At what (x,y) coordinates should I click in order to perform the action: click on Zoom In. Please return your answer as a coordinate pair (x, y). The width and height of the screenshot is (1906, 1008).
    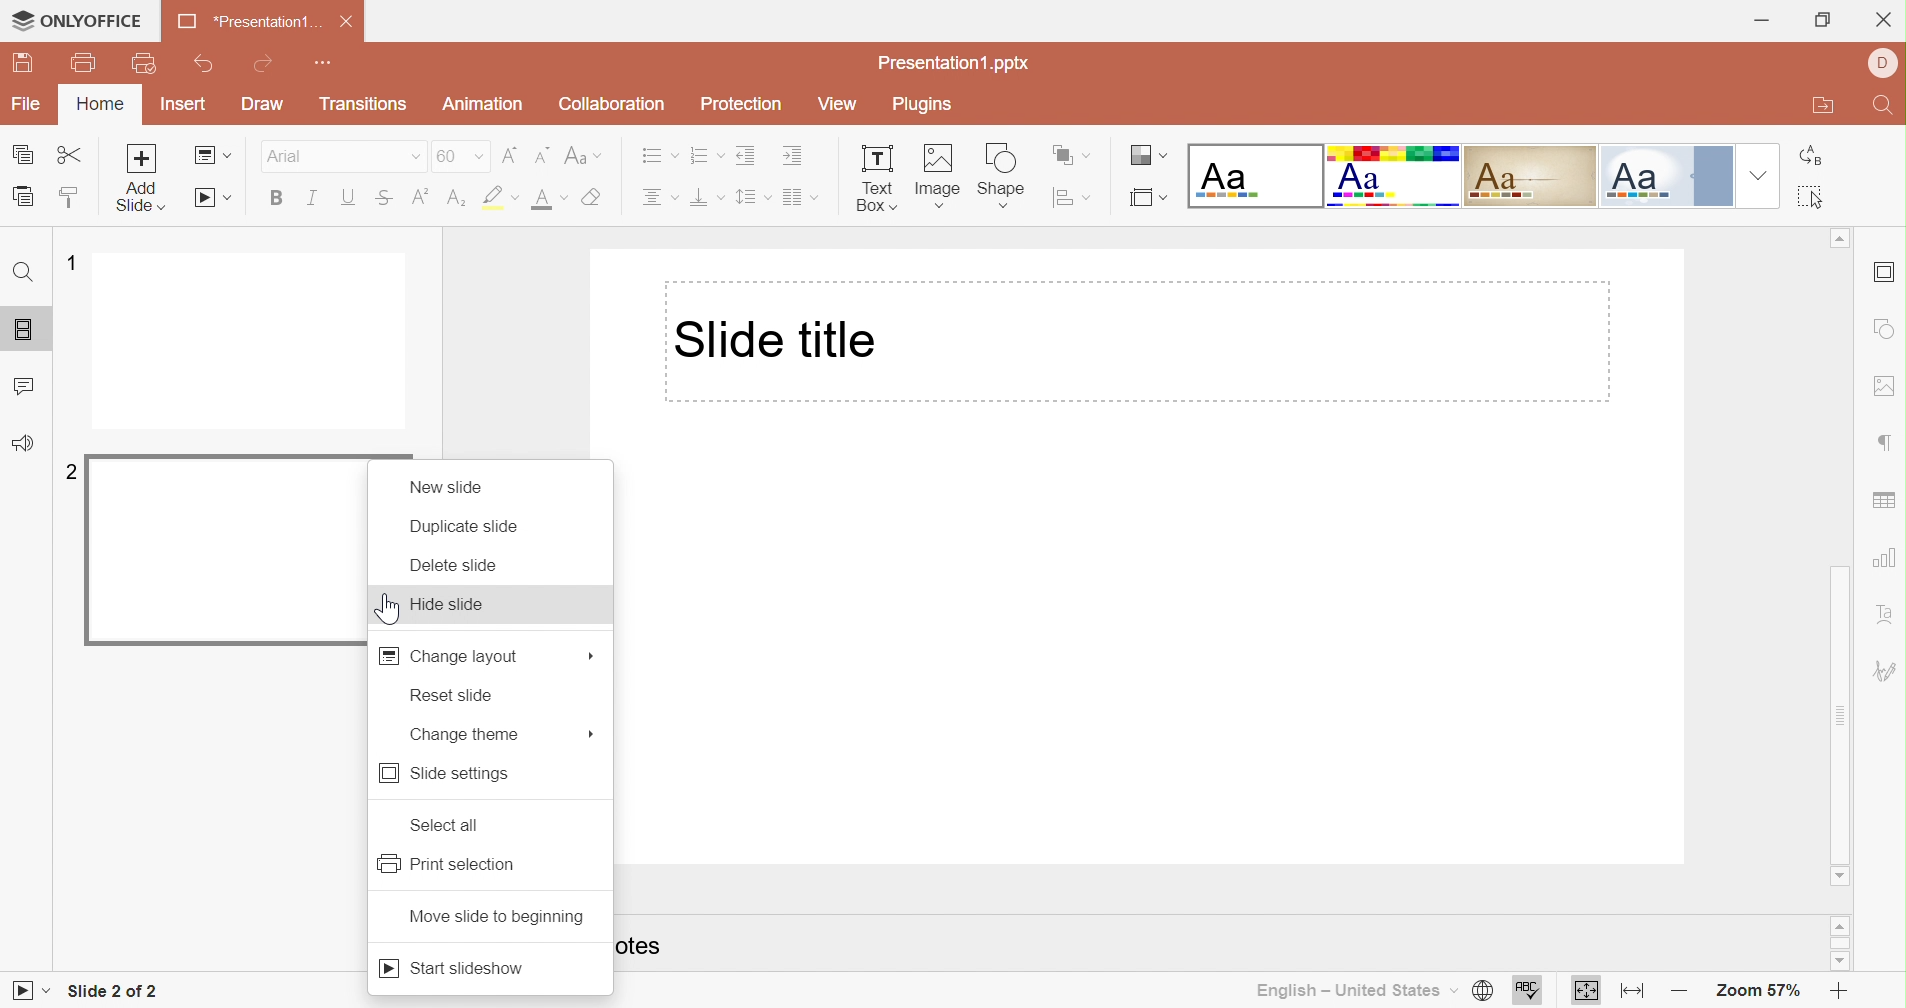
    Looking at the image, I should click on (1835, 987).